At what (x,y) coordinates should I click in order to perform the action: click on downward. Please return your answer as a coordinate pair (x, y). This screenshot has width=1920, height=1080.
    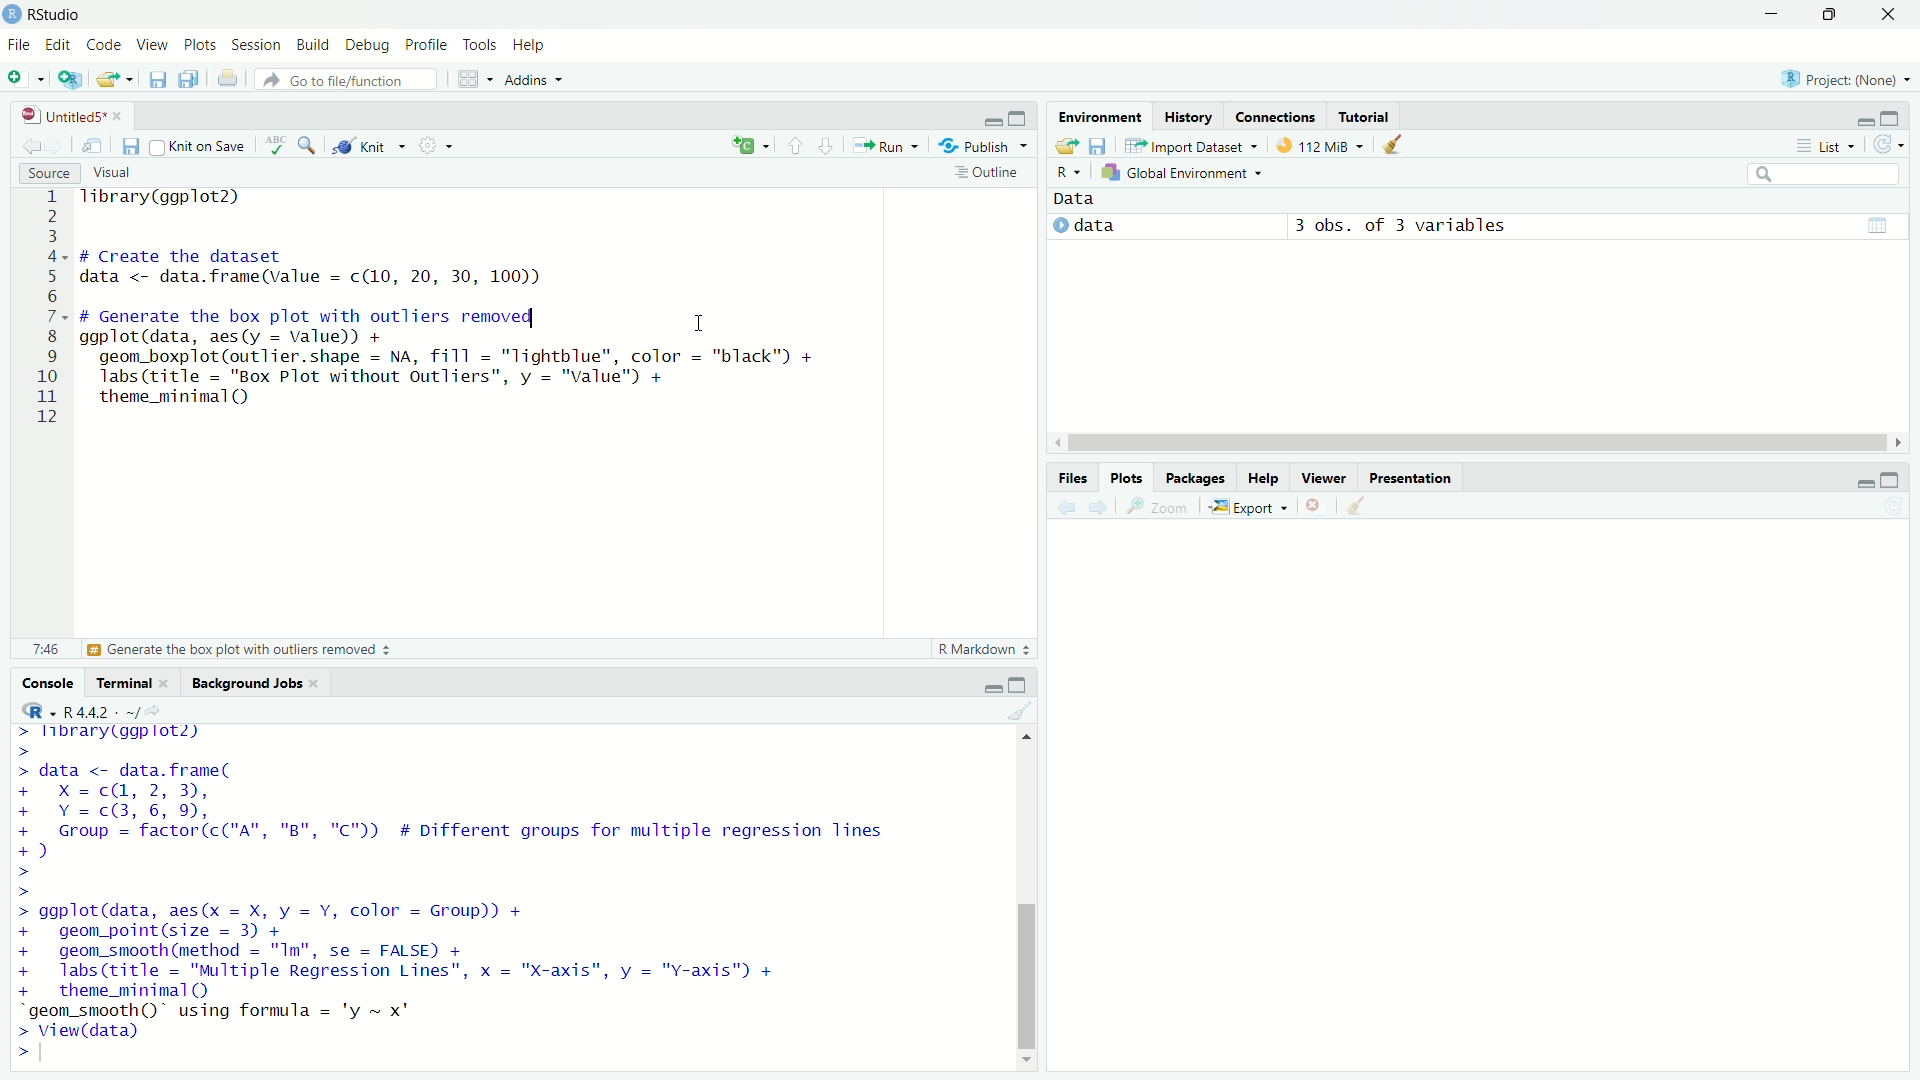
    Looking at the image, I should click on (832, 147).